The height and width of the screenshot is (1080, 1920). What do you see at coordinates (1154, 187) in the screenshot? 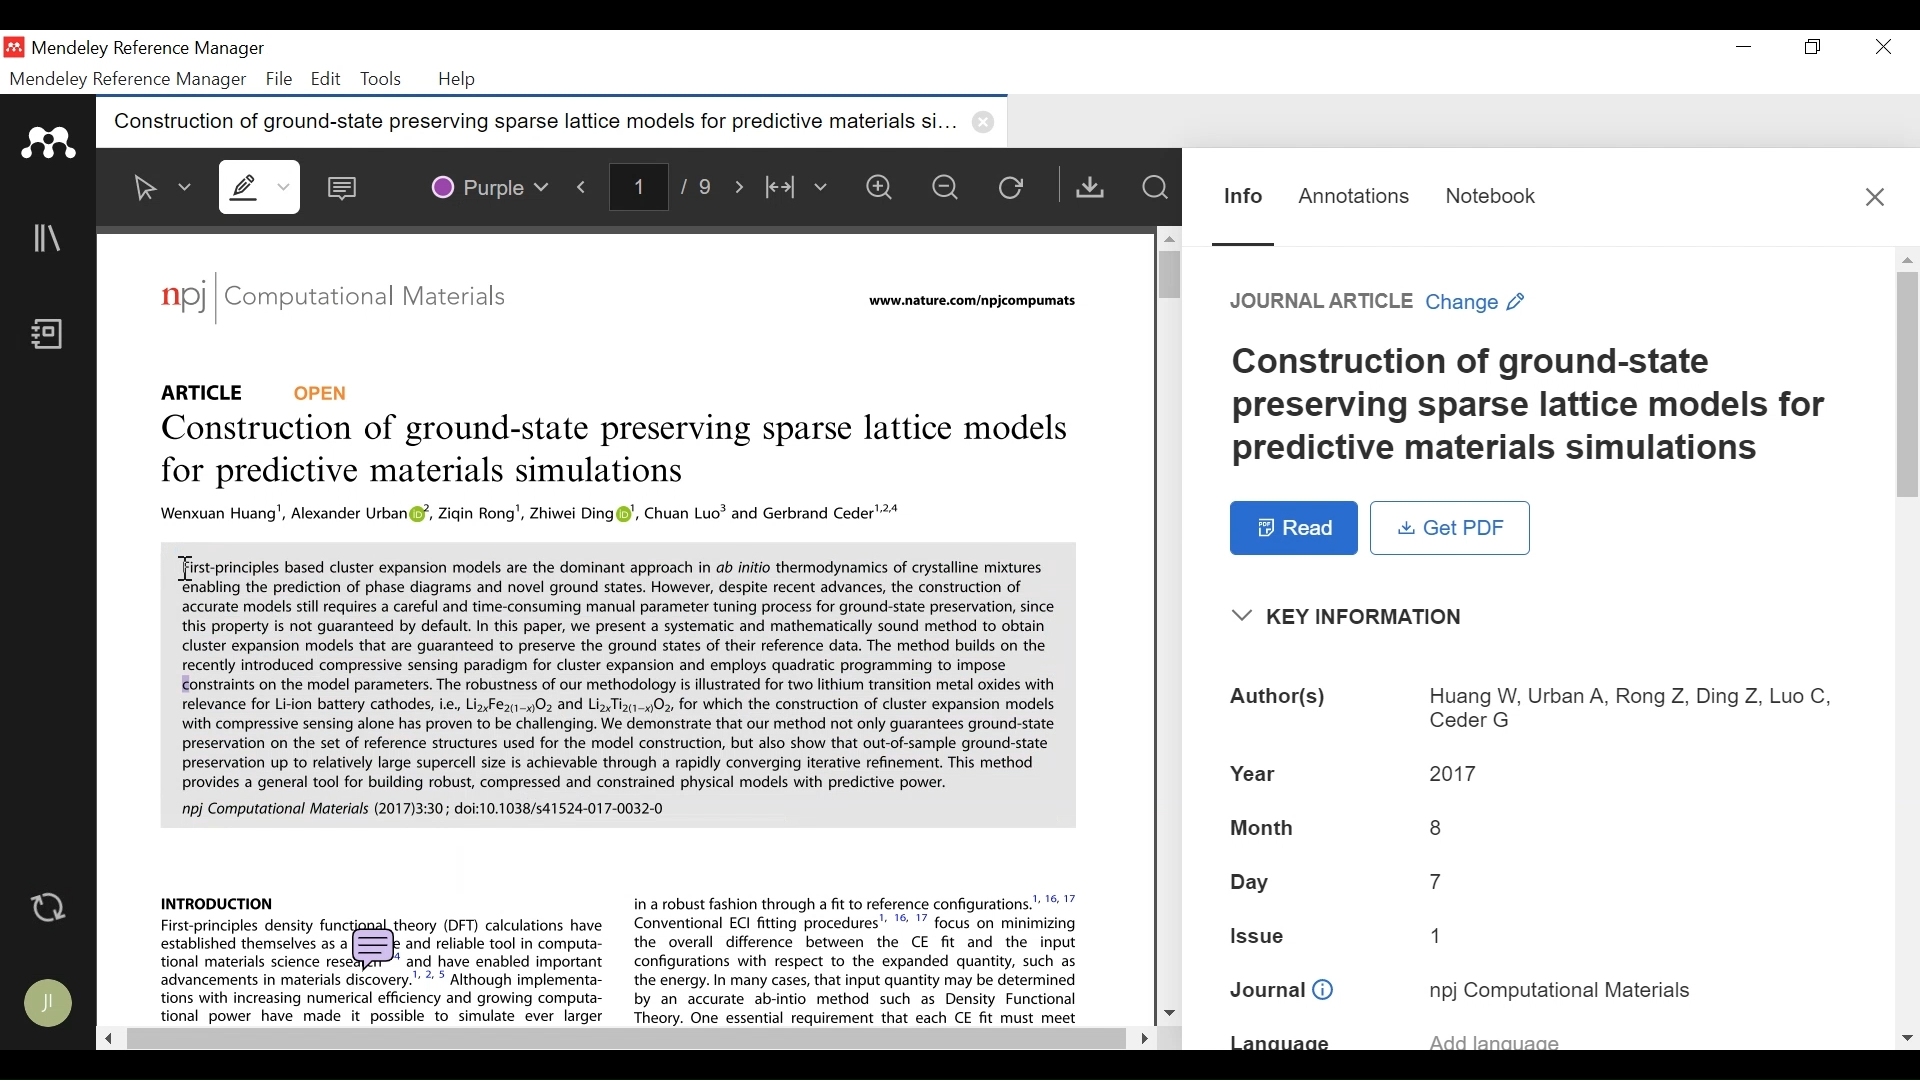
I see `Find in Files` at bounding box center [1154, 187].